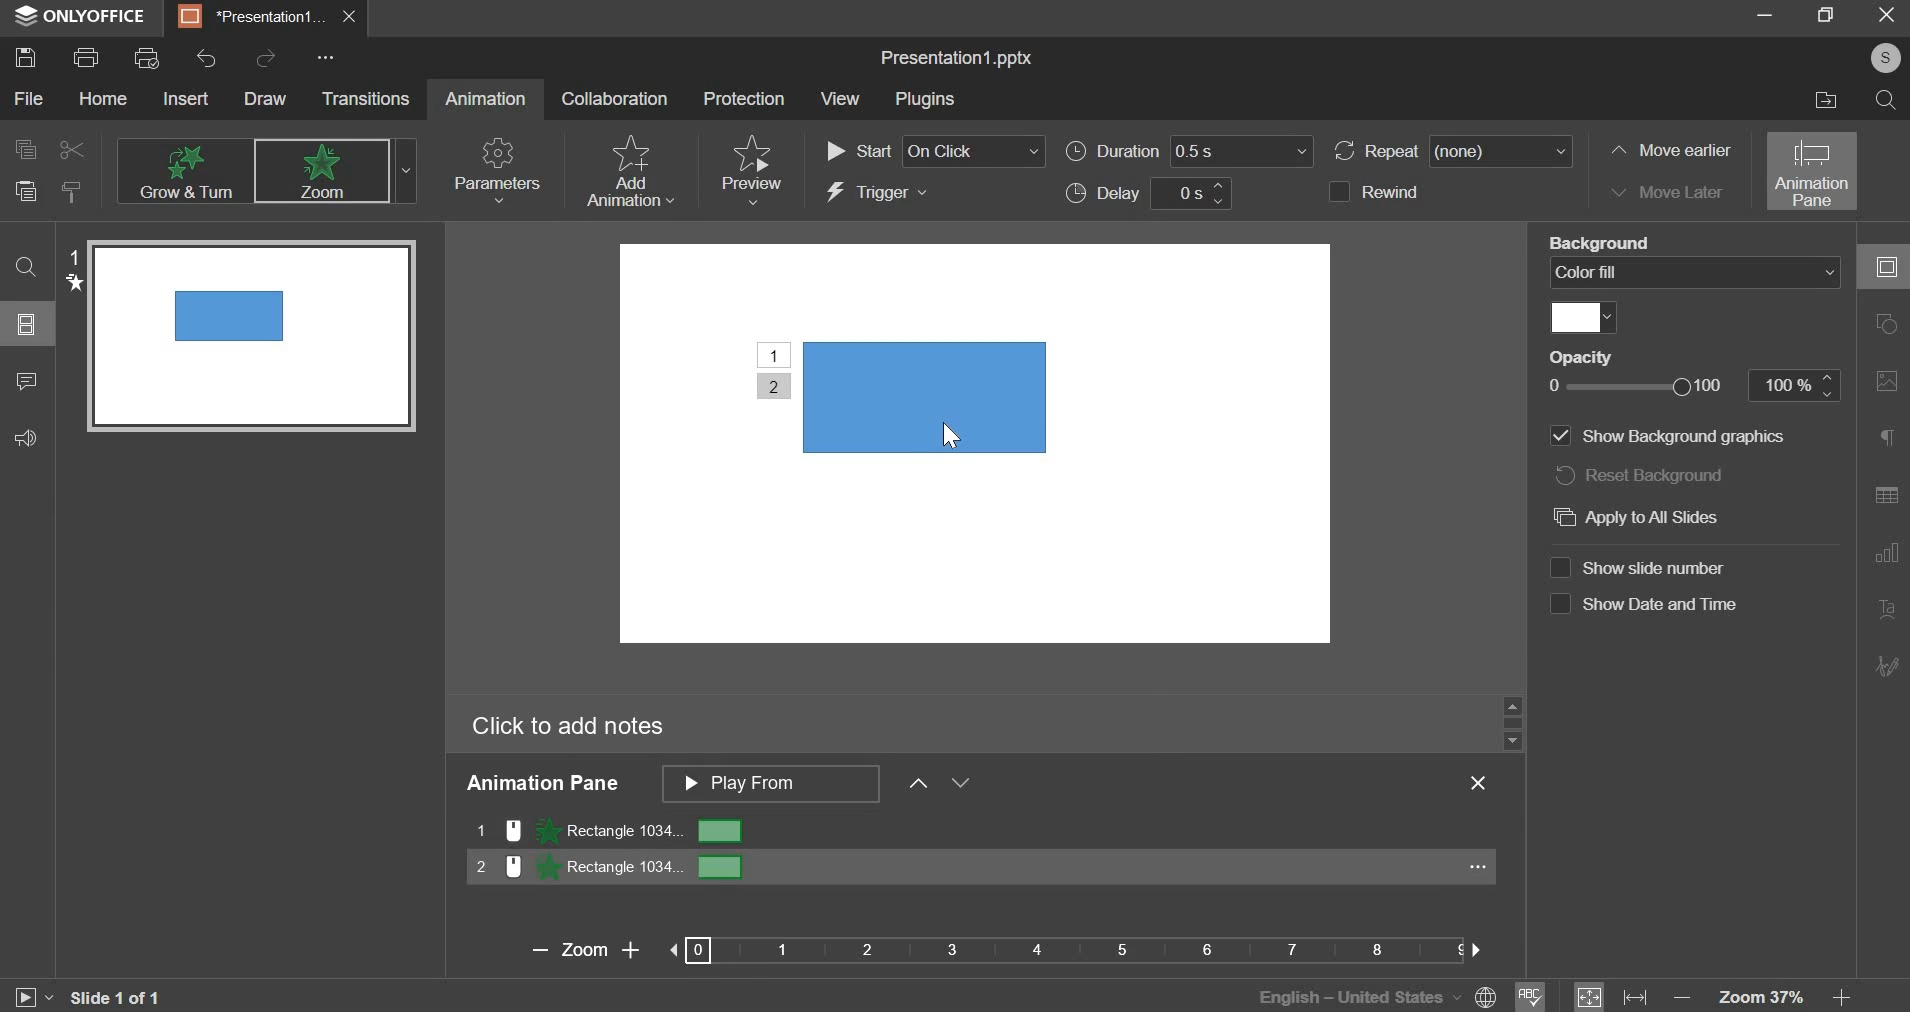 The height and width of the screenshot is (1012, 1910). What do you see at coordinates (1842, 993) in the screenshot?
I see `zoom in` at bounding box center [1842, 993].